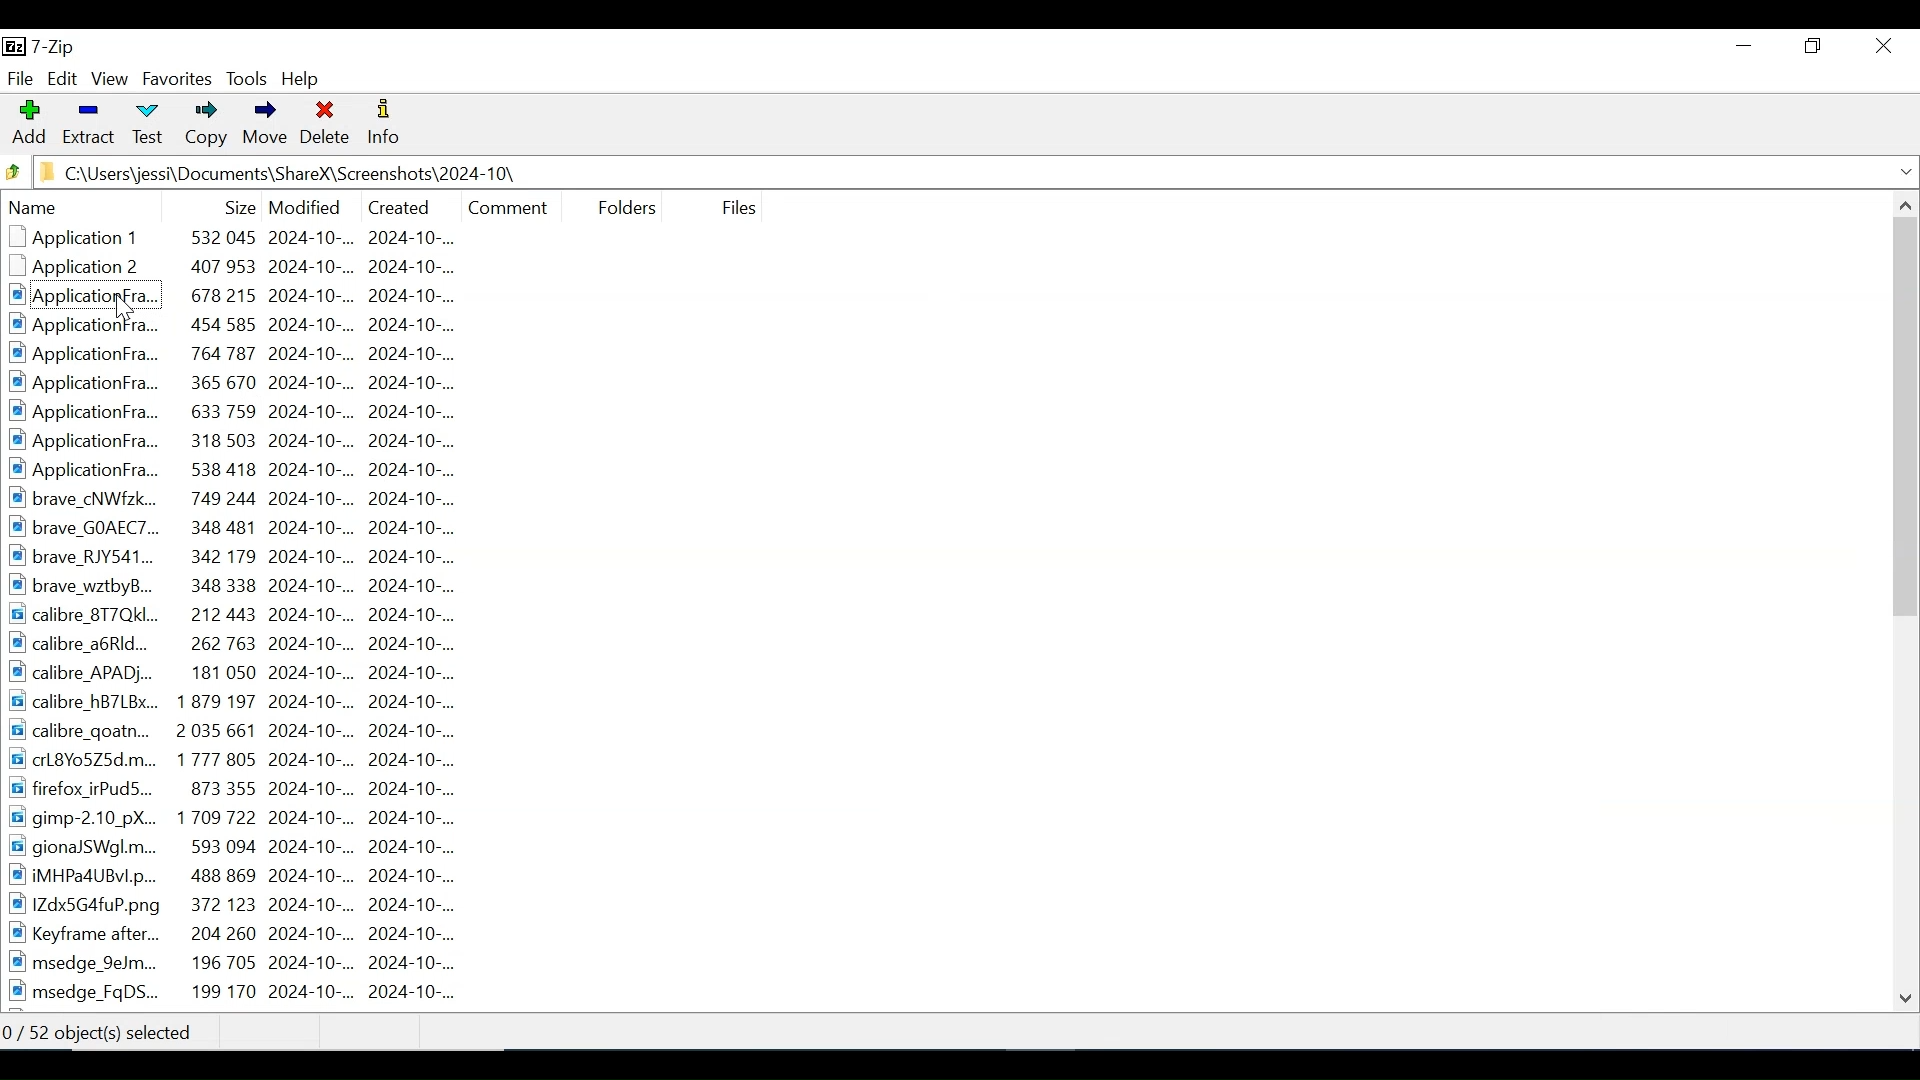 The height and width of the screenshot is (1080, 1920). What do you see at coordinates (235, 204) in the screenshot?
I see `Size` at bounding box center [235, 204].